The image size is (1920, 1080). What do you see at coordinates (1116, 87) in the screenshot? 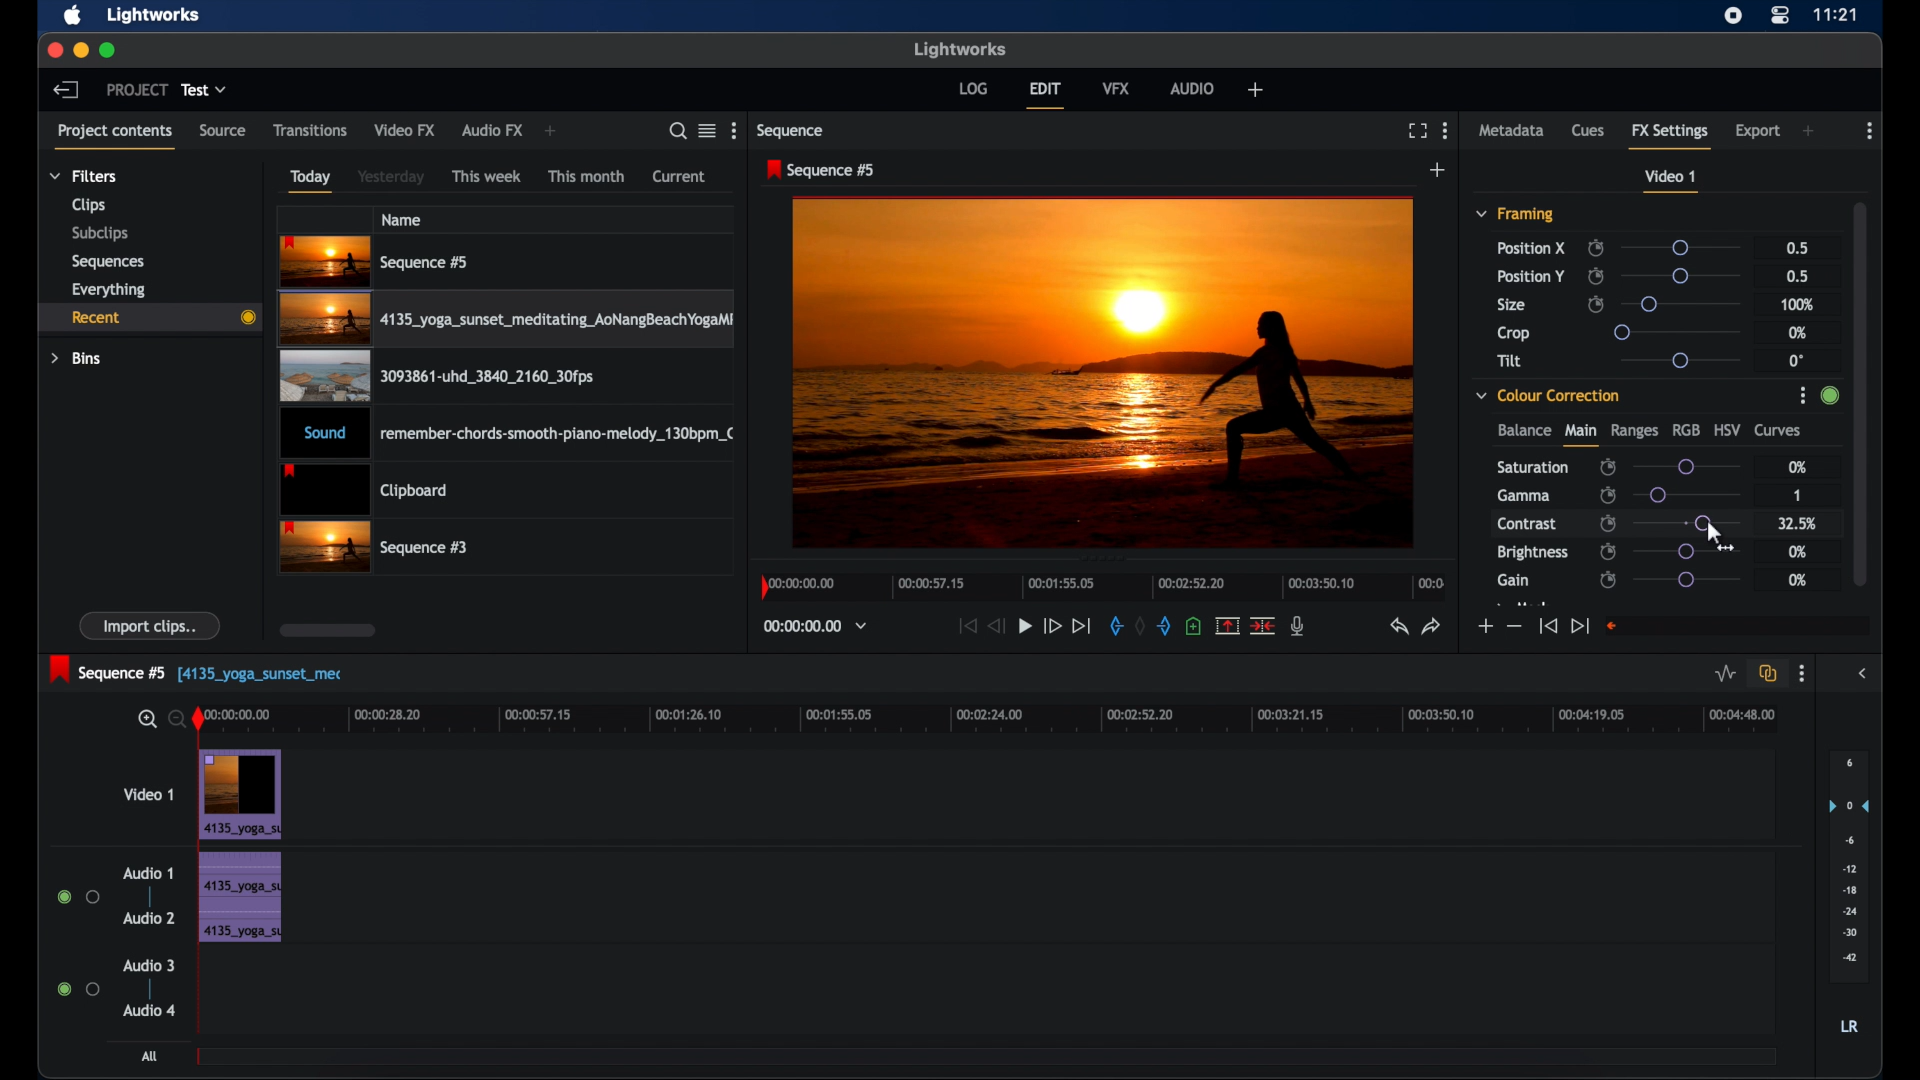
I see `vfx` at bounding box center [1116, 87].